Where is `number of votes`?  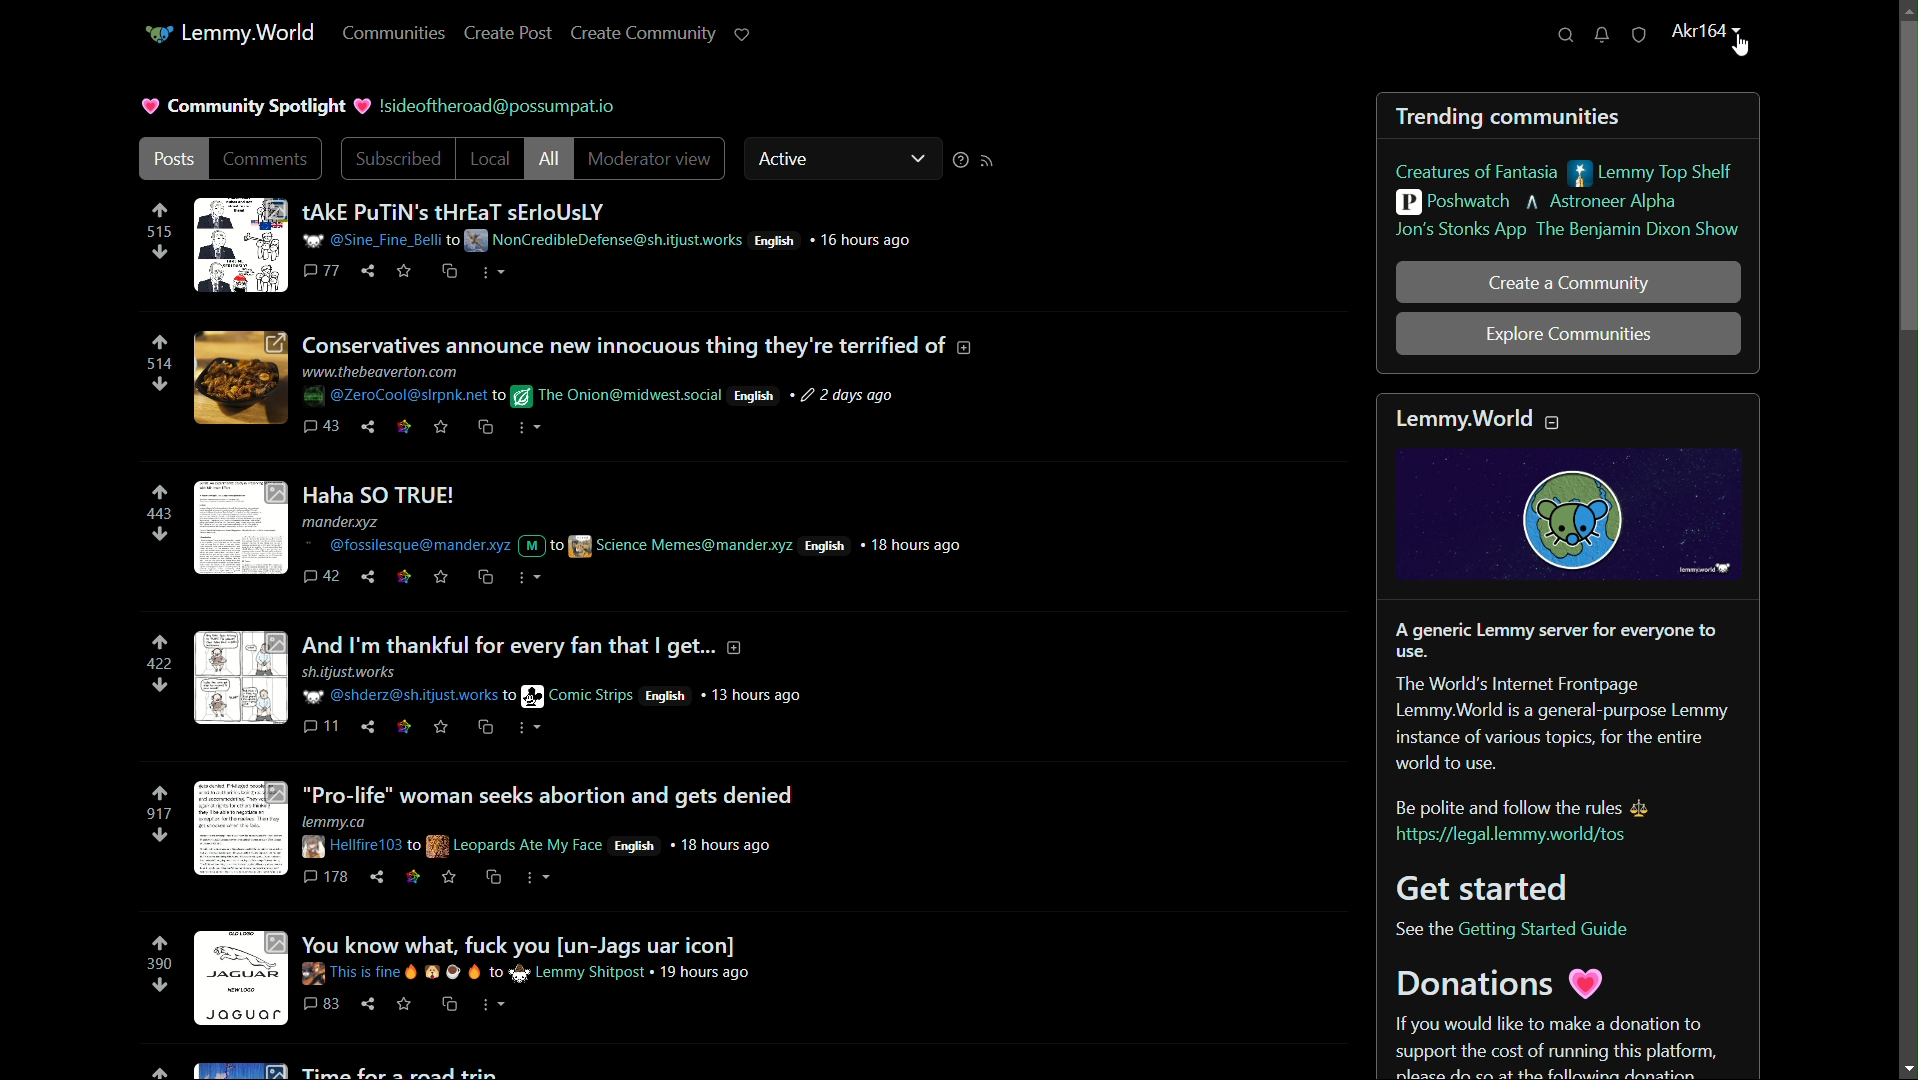
number of votes is located at coordinates (159, 364).